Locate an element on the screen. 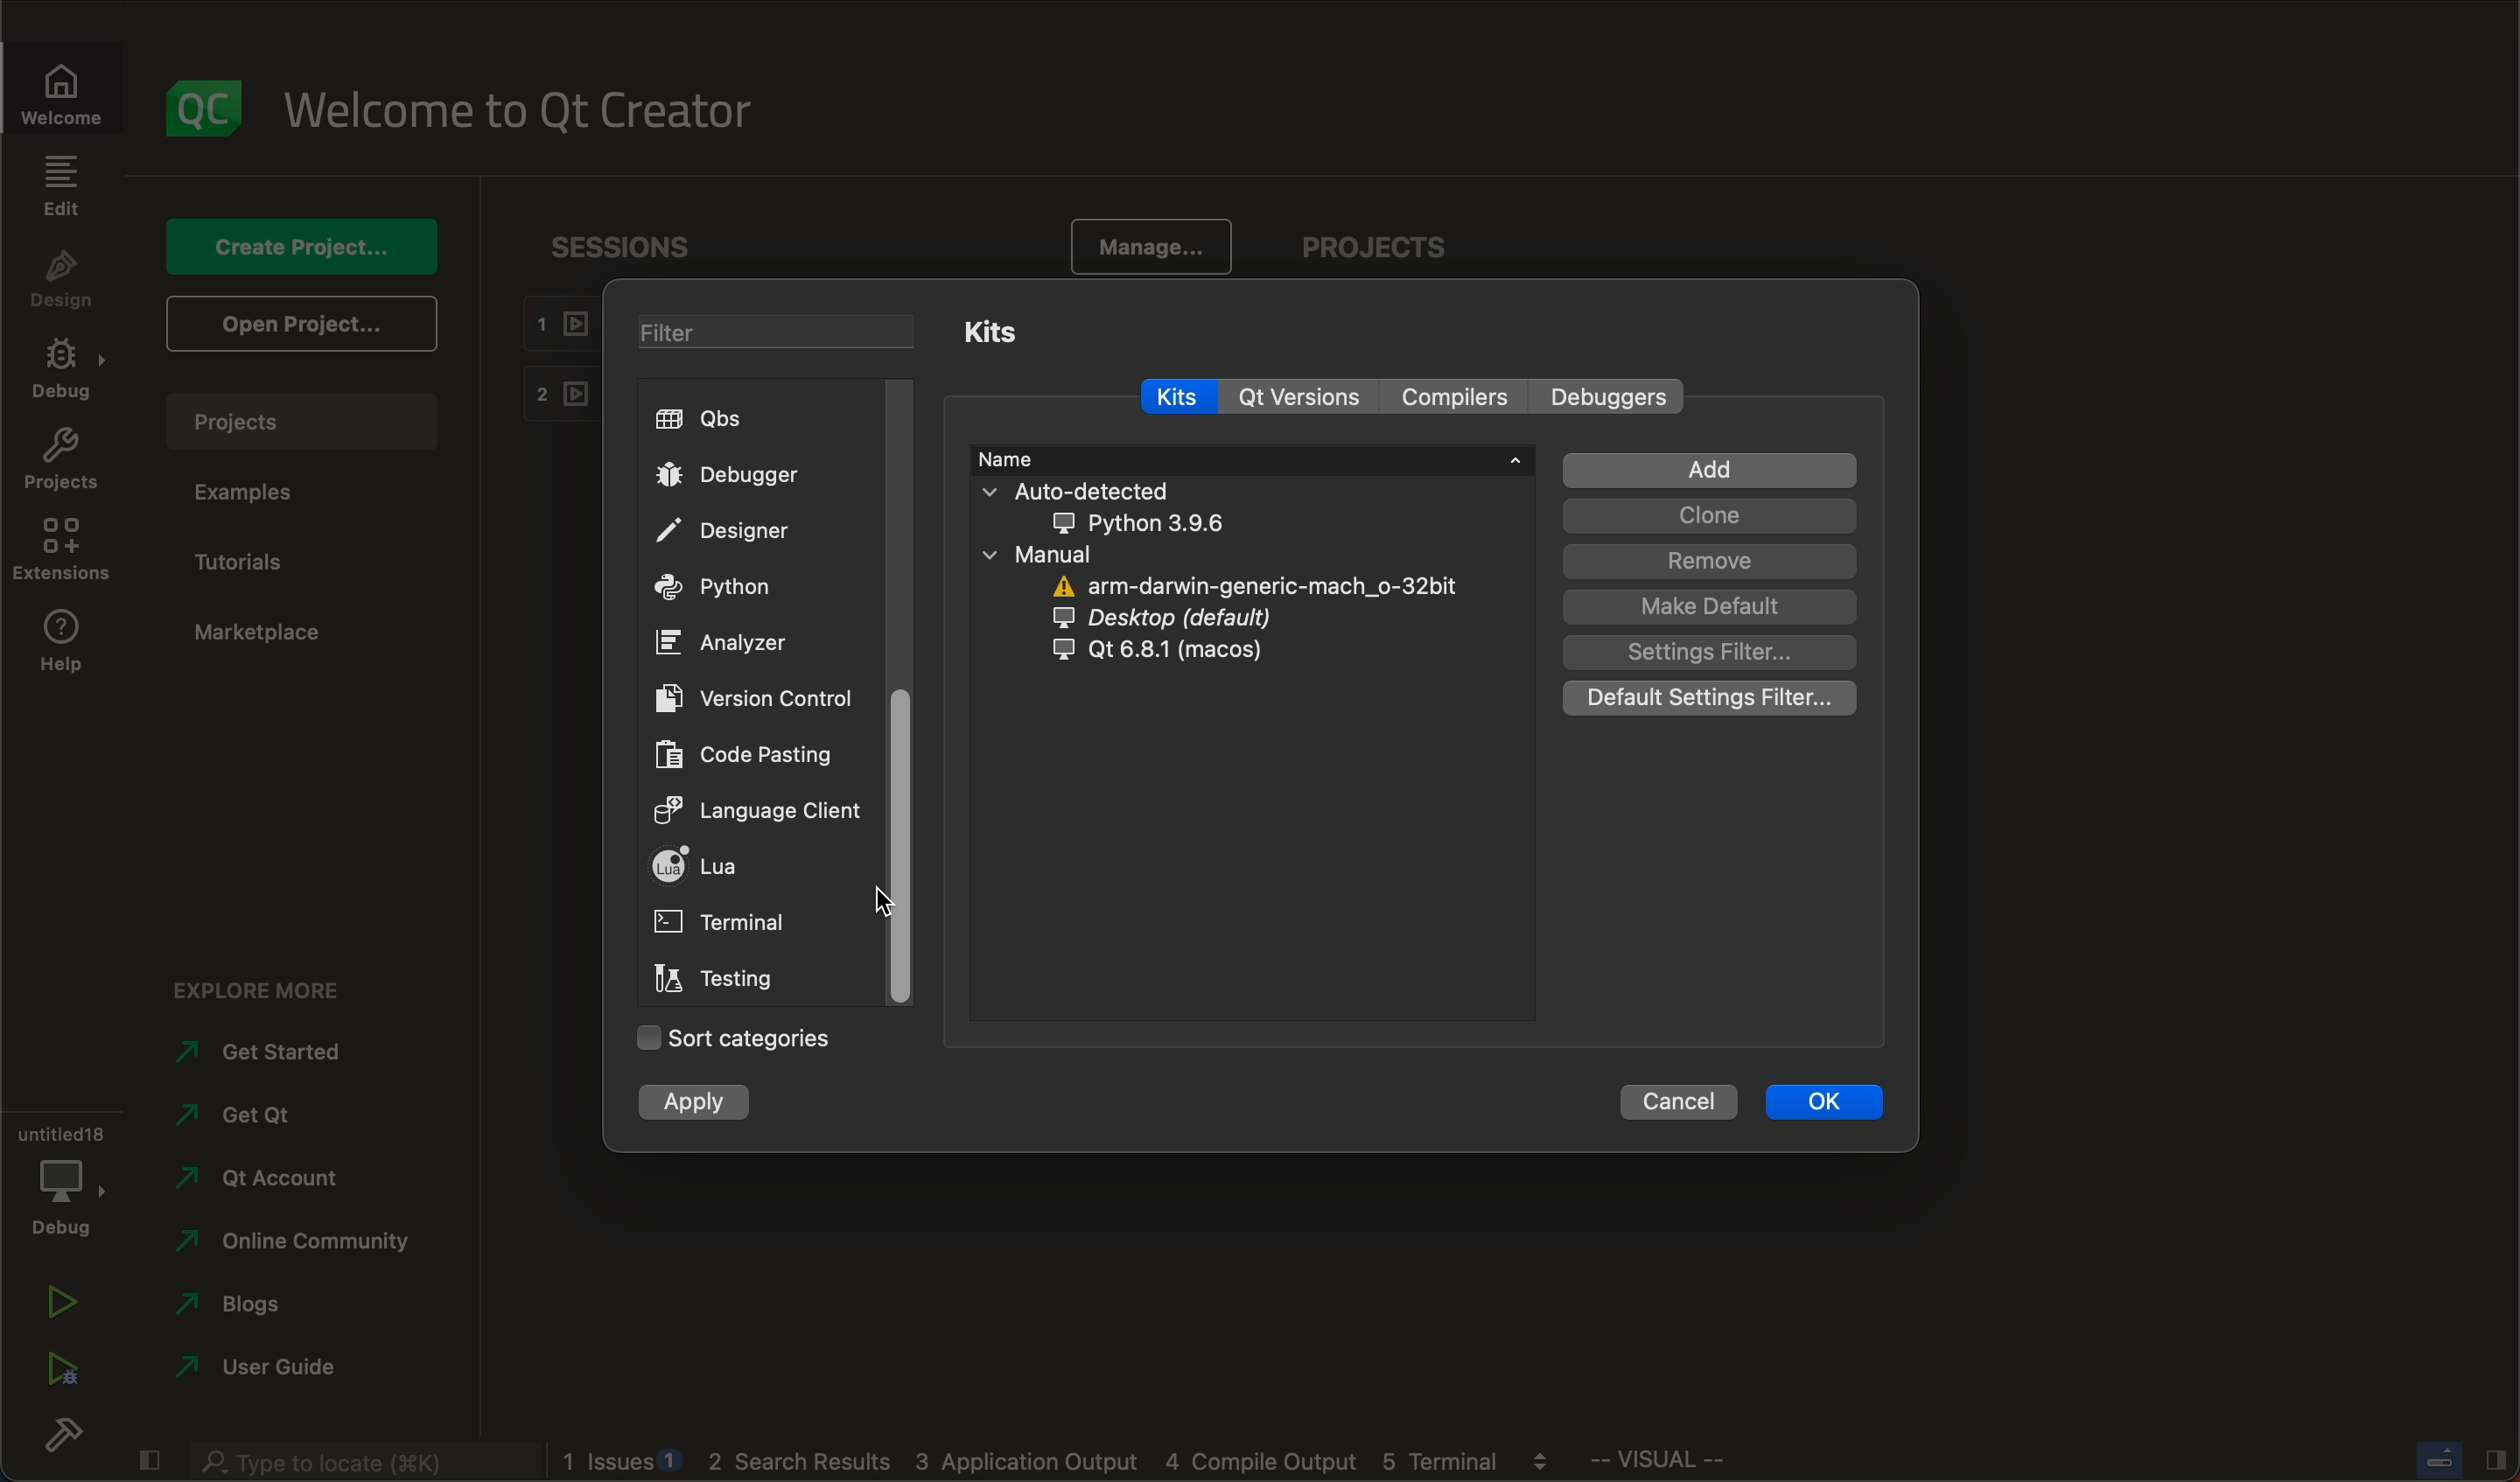  make is located at coordinates (1712, 607).